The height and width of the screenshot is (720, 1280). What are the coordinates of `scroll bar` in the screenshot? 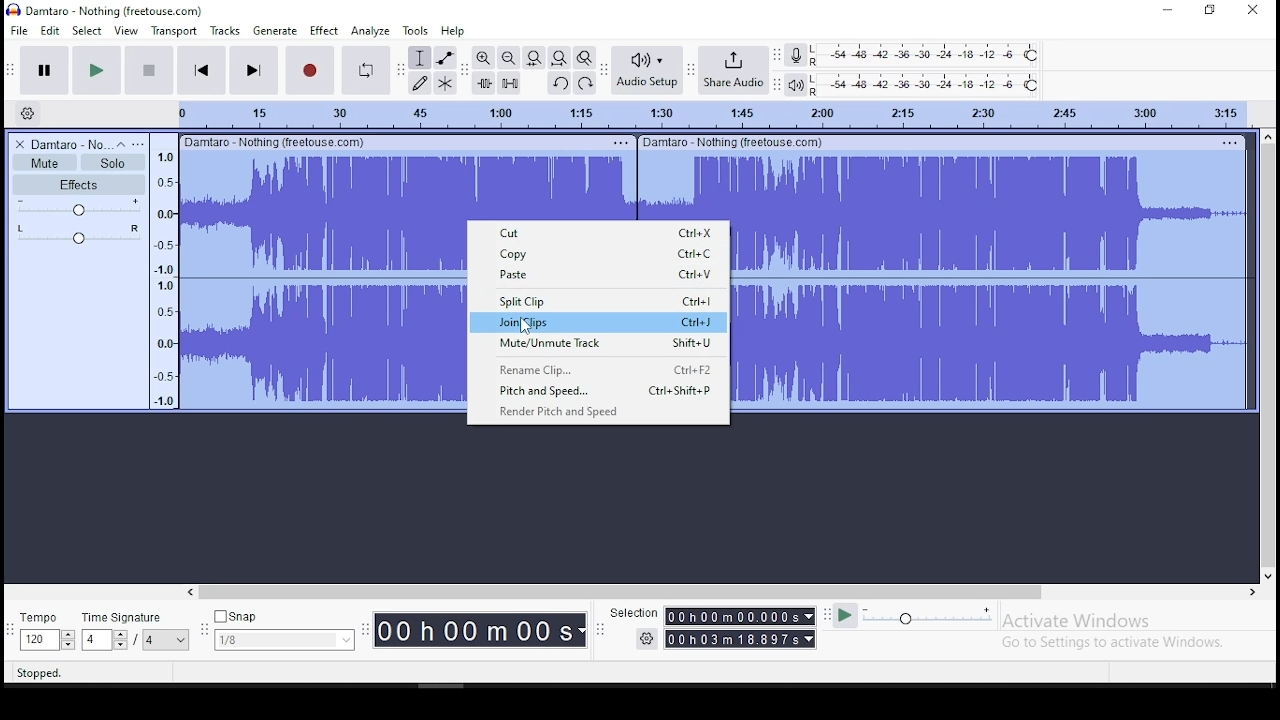 It's located at (1268, 356).